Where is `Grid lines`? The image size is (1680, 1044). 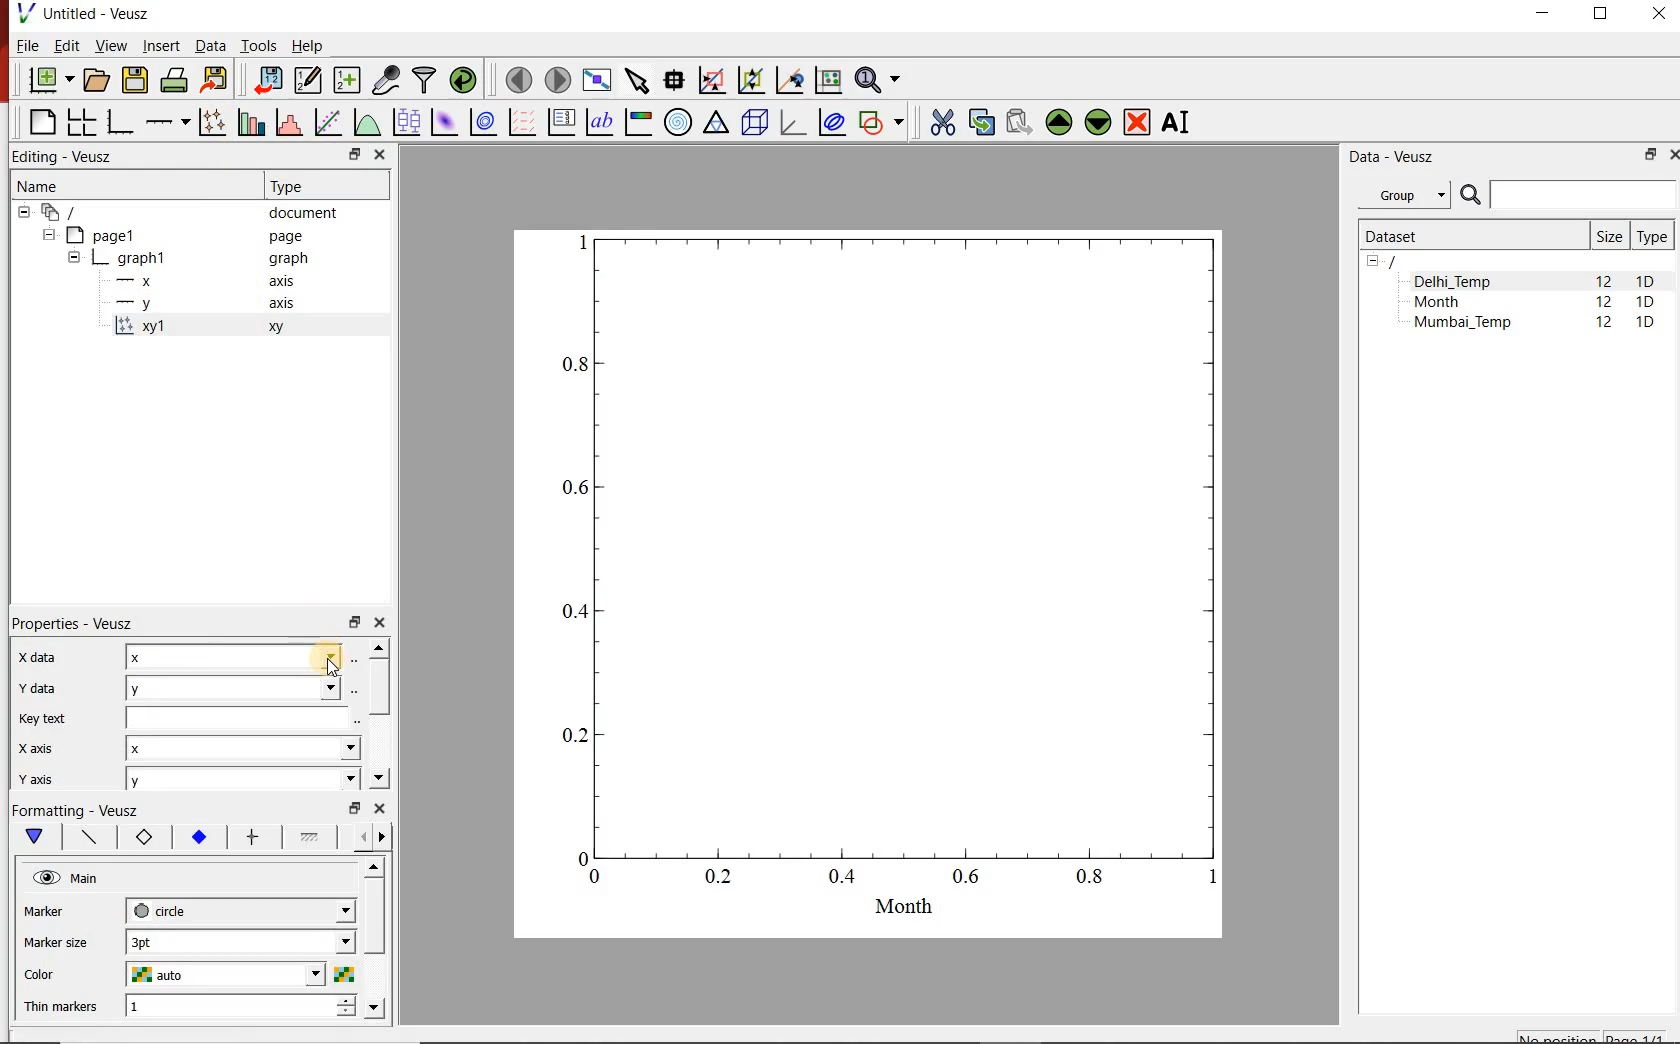
Grid lines is located at coordinates (373, 839).